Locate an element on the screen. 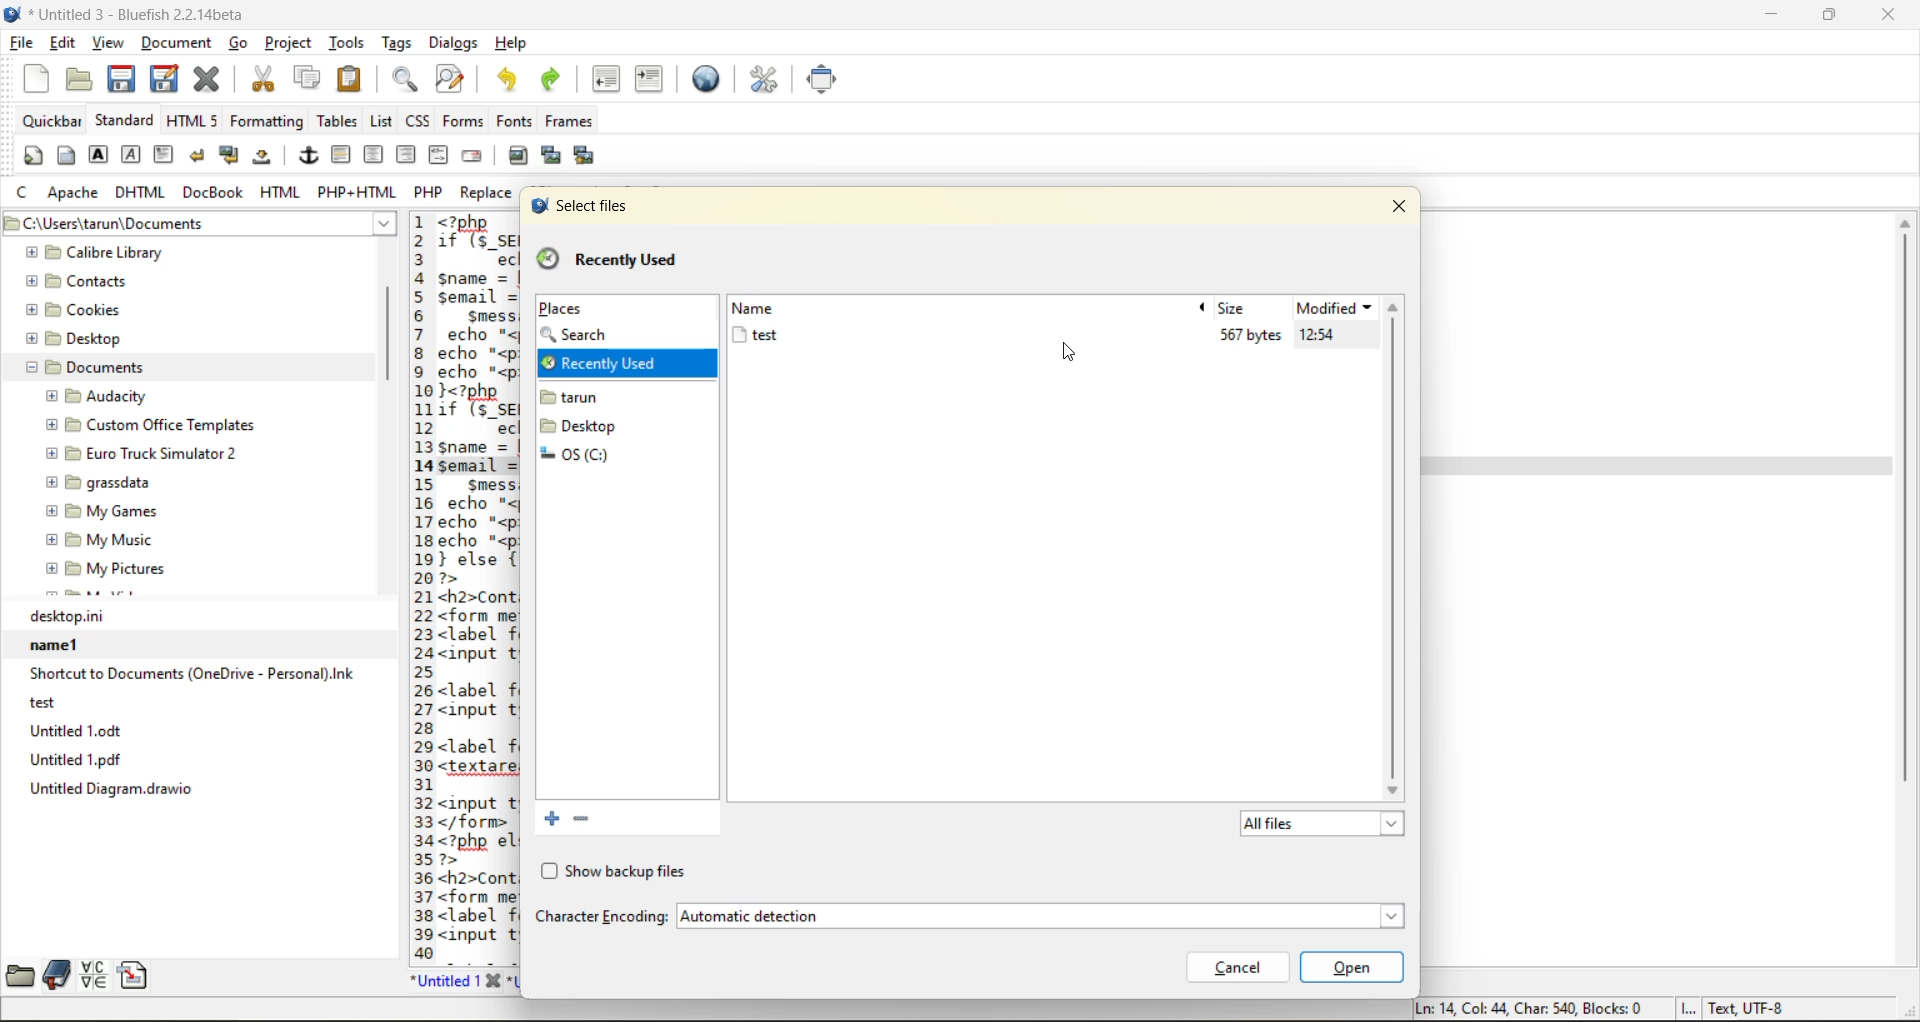 This screenshot has height=1022, width=1920. find and replace is located at coordinates (450, 81).